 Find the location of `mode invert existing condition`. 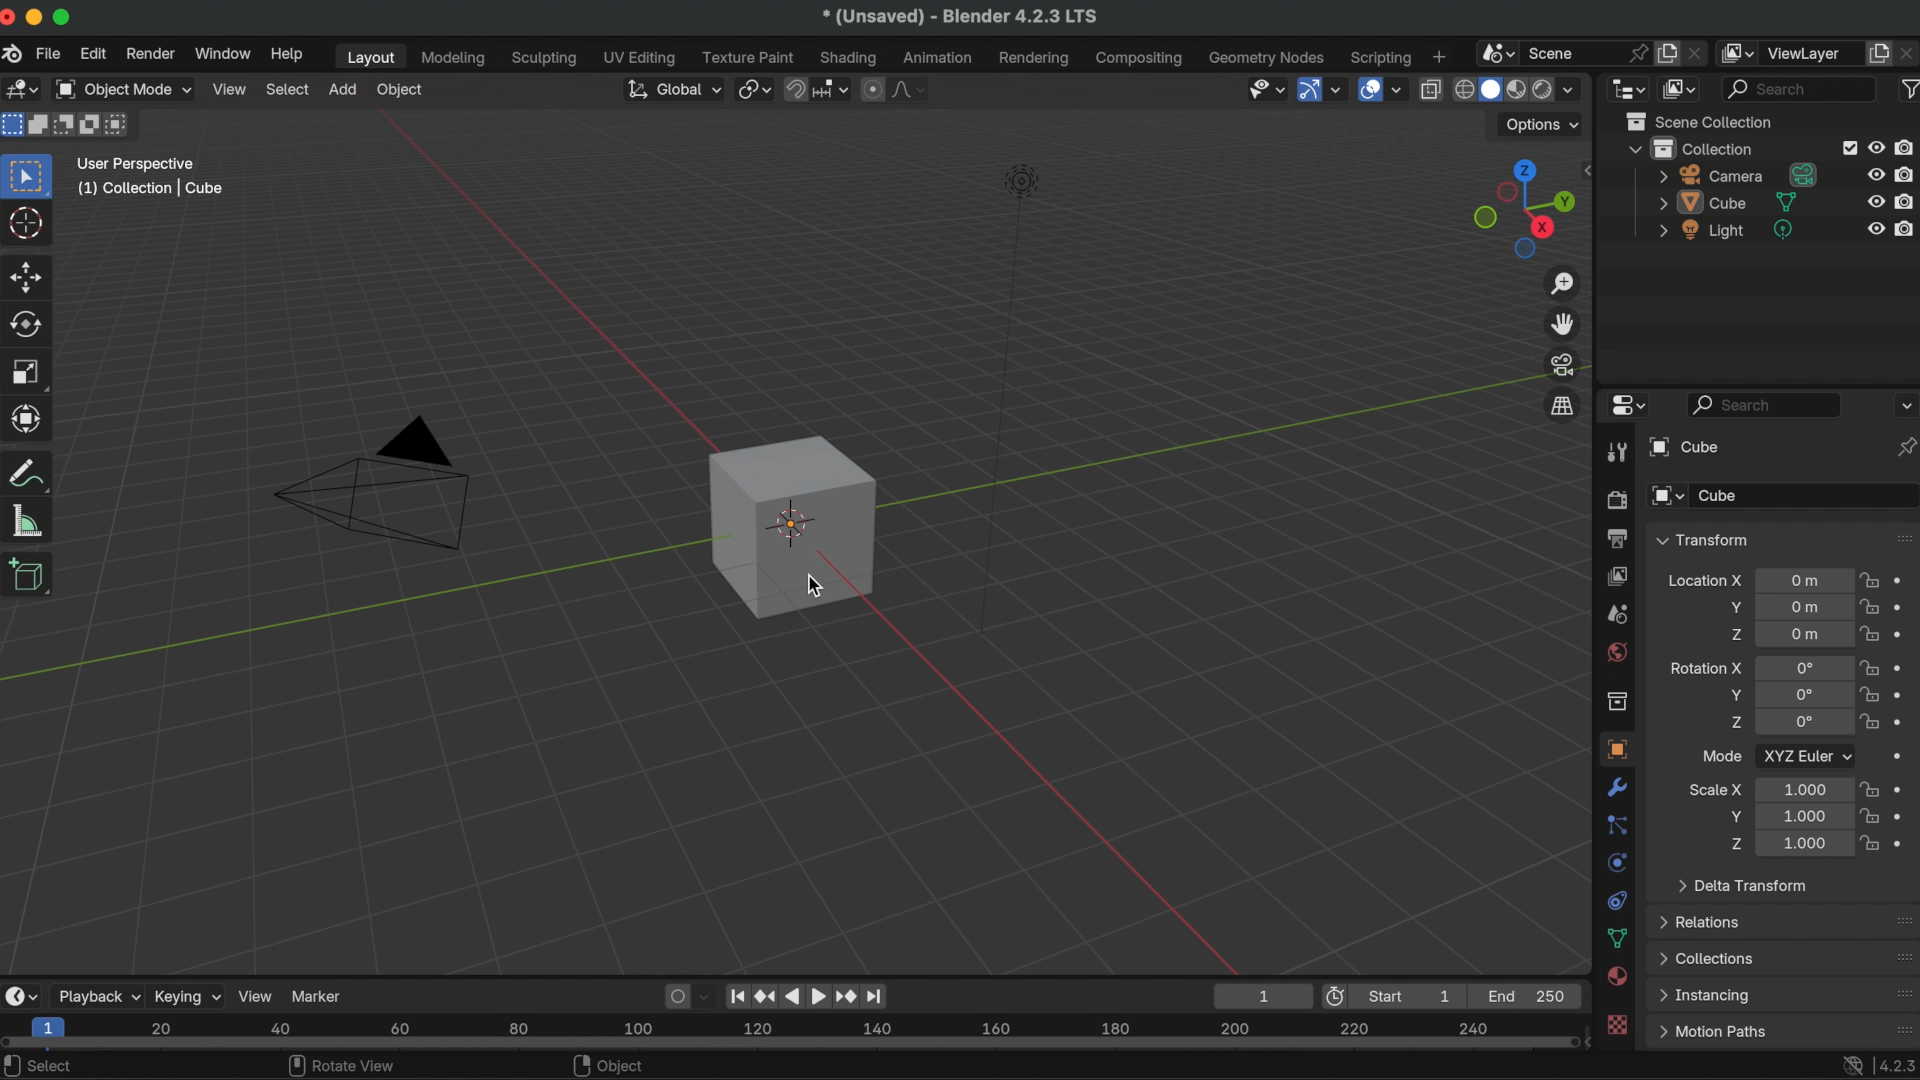

mode invert existing condition is located at coordinates (91, 127).